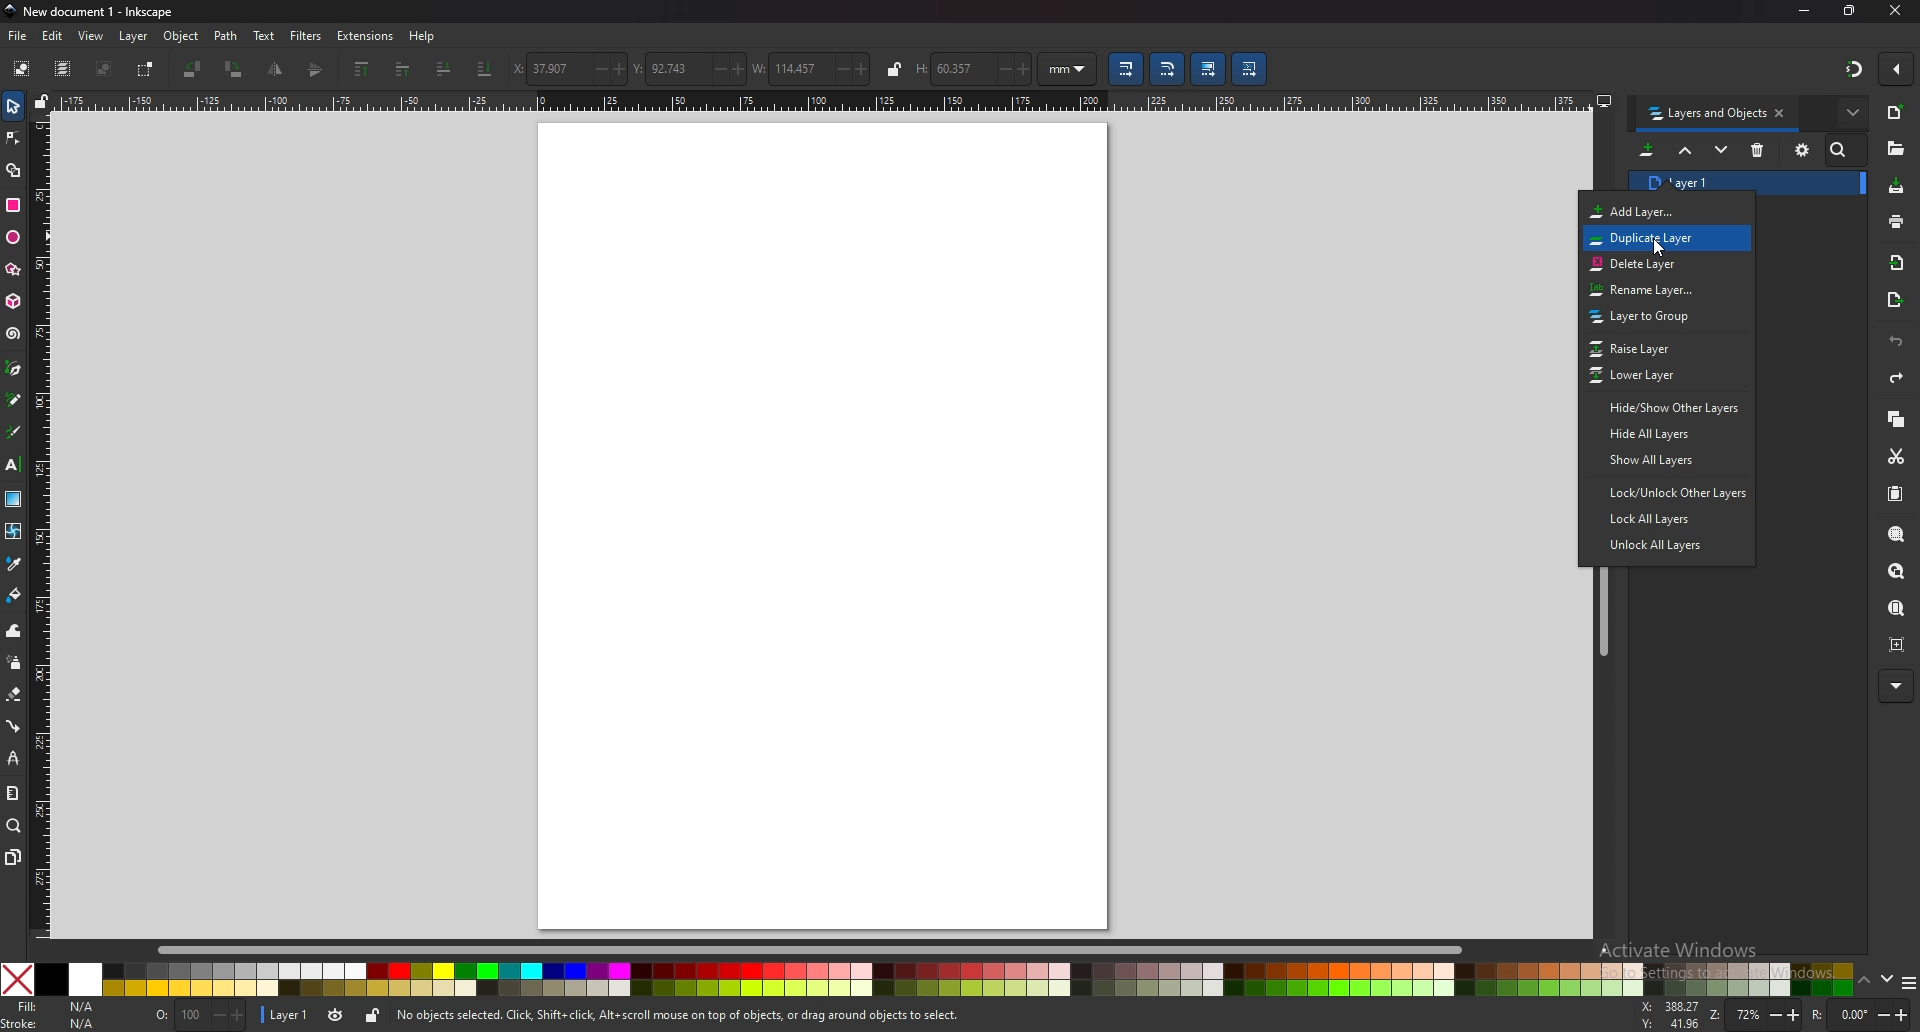 This screenshot has height=1032, width=1920. Describe the element at coordinates (15, 696) in the screenshot. I see `erase` at that location.